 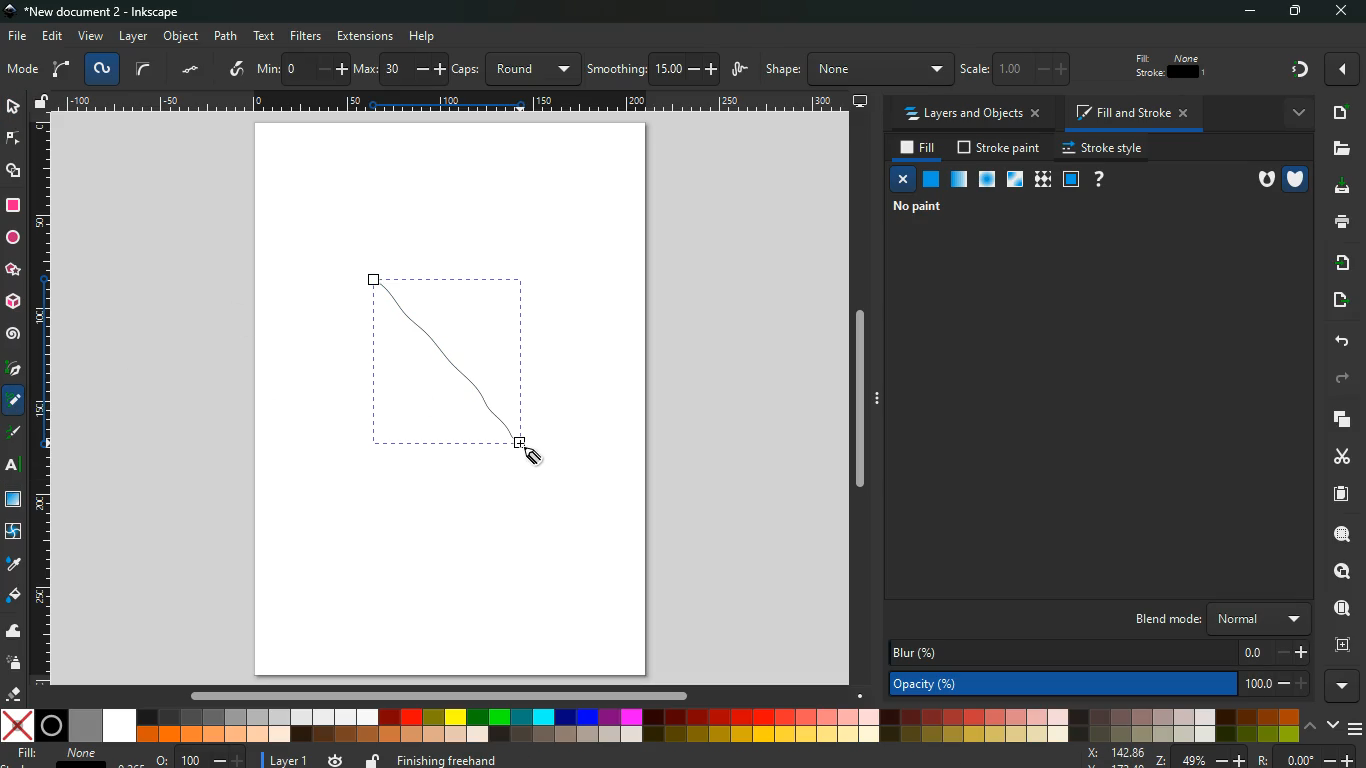 I want to click on stroke paint, so click(x=1001, y=147).